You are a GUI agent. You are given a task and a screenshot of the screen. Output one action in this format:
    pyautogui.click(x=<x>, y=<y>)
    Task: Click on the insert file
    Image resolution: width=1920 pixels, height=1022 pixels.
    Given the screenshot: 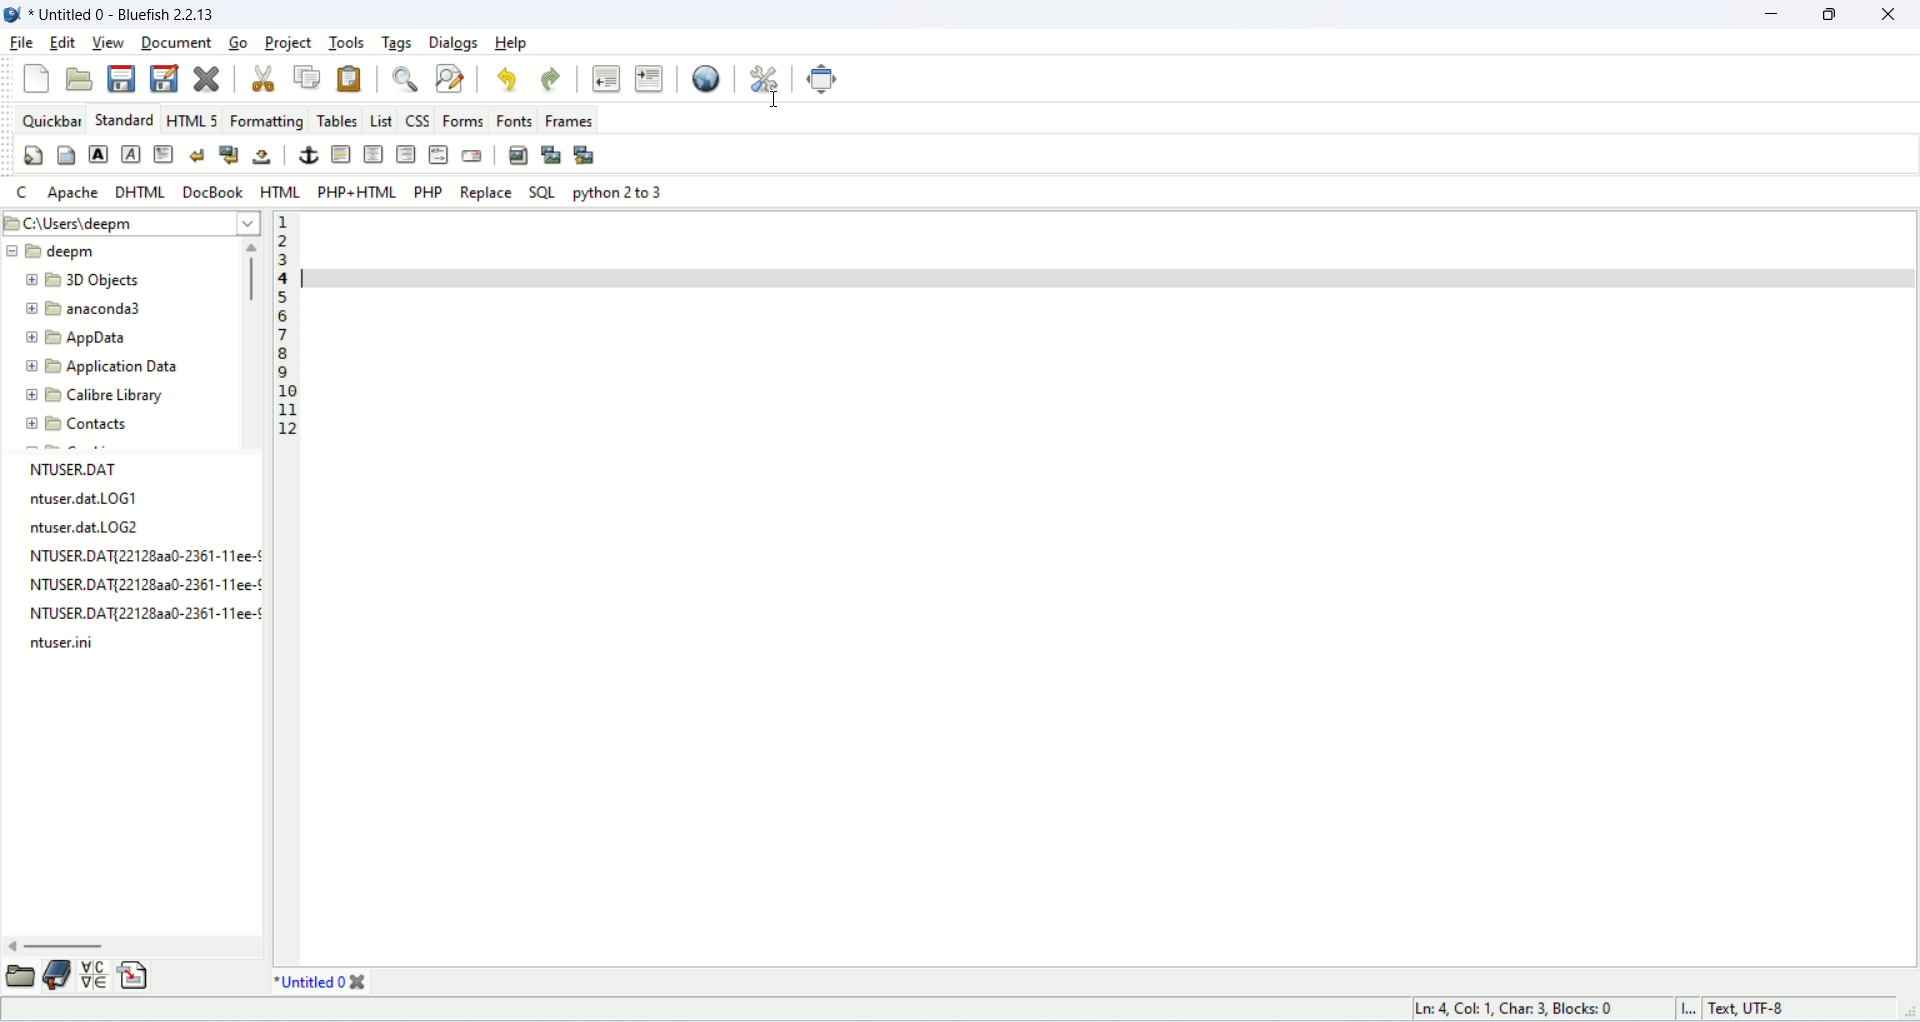 What is the action you would take?
    pyautogui.click(x=135, y=977)
    